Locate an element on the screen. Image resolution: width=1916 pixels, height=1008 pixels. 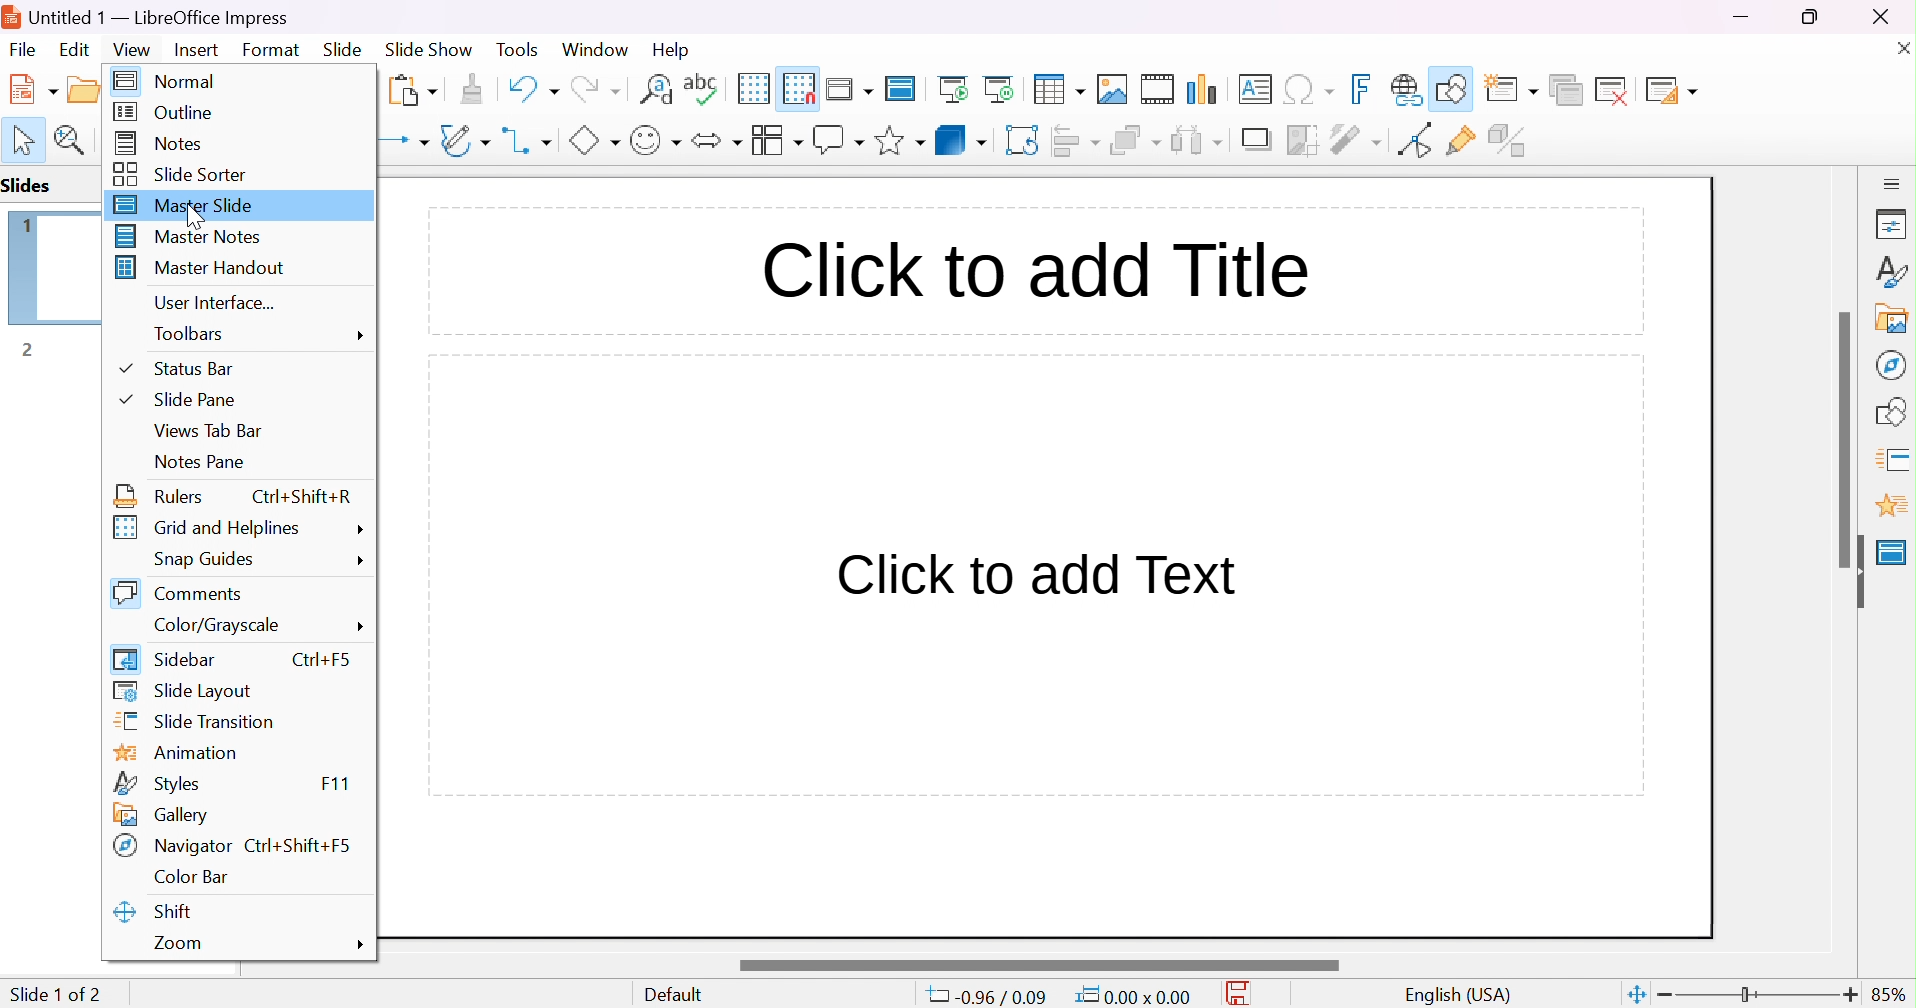
more is located at coordinates (362, 562).